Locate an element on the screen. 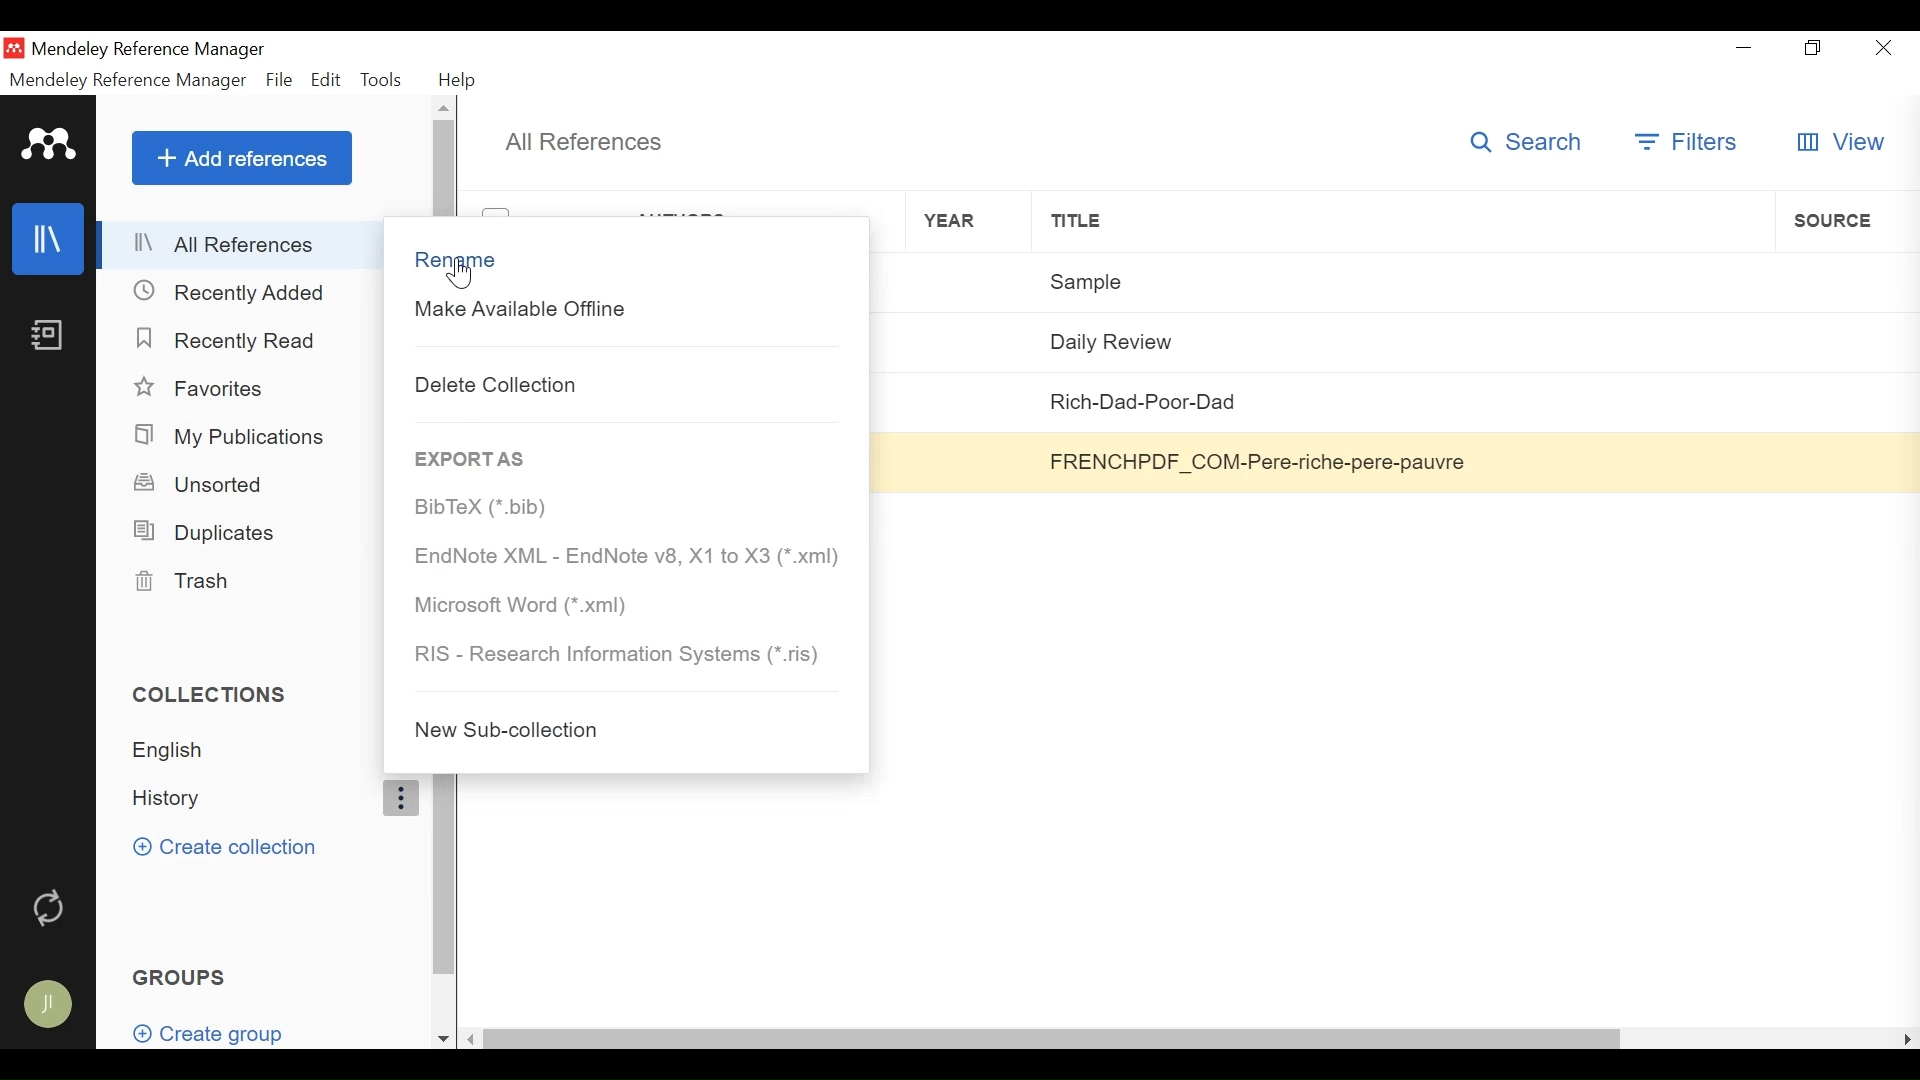 The image size is (1920, 1080). Add References is located at coordinates (242, 157).